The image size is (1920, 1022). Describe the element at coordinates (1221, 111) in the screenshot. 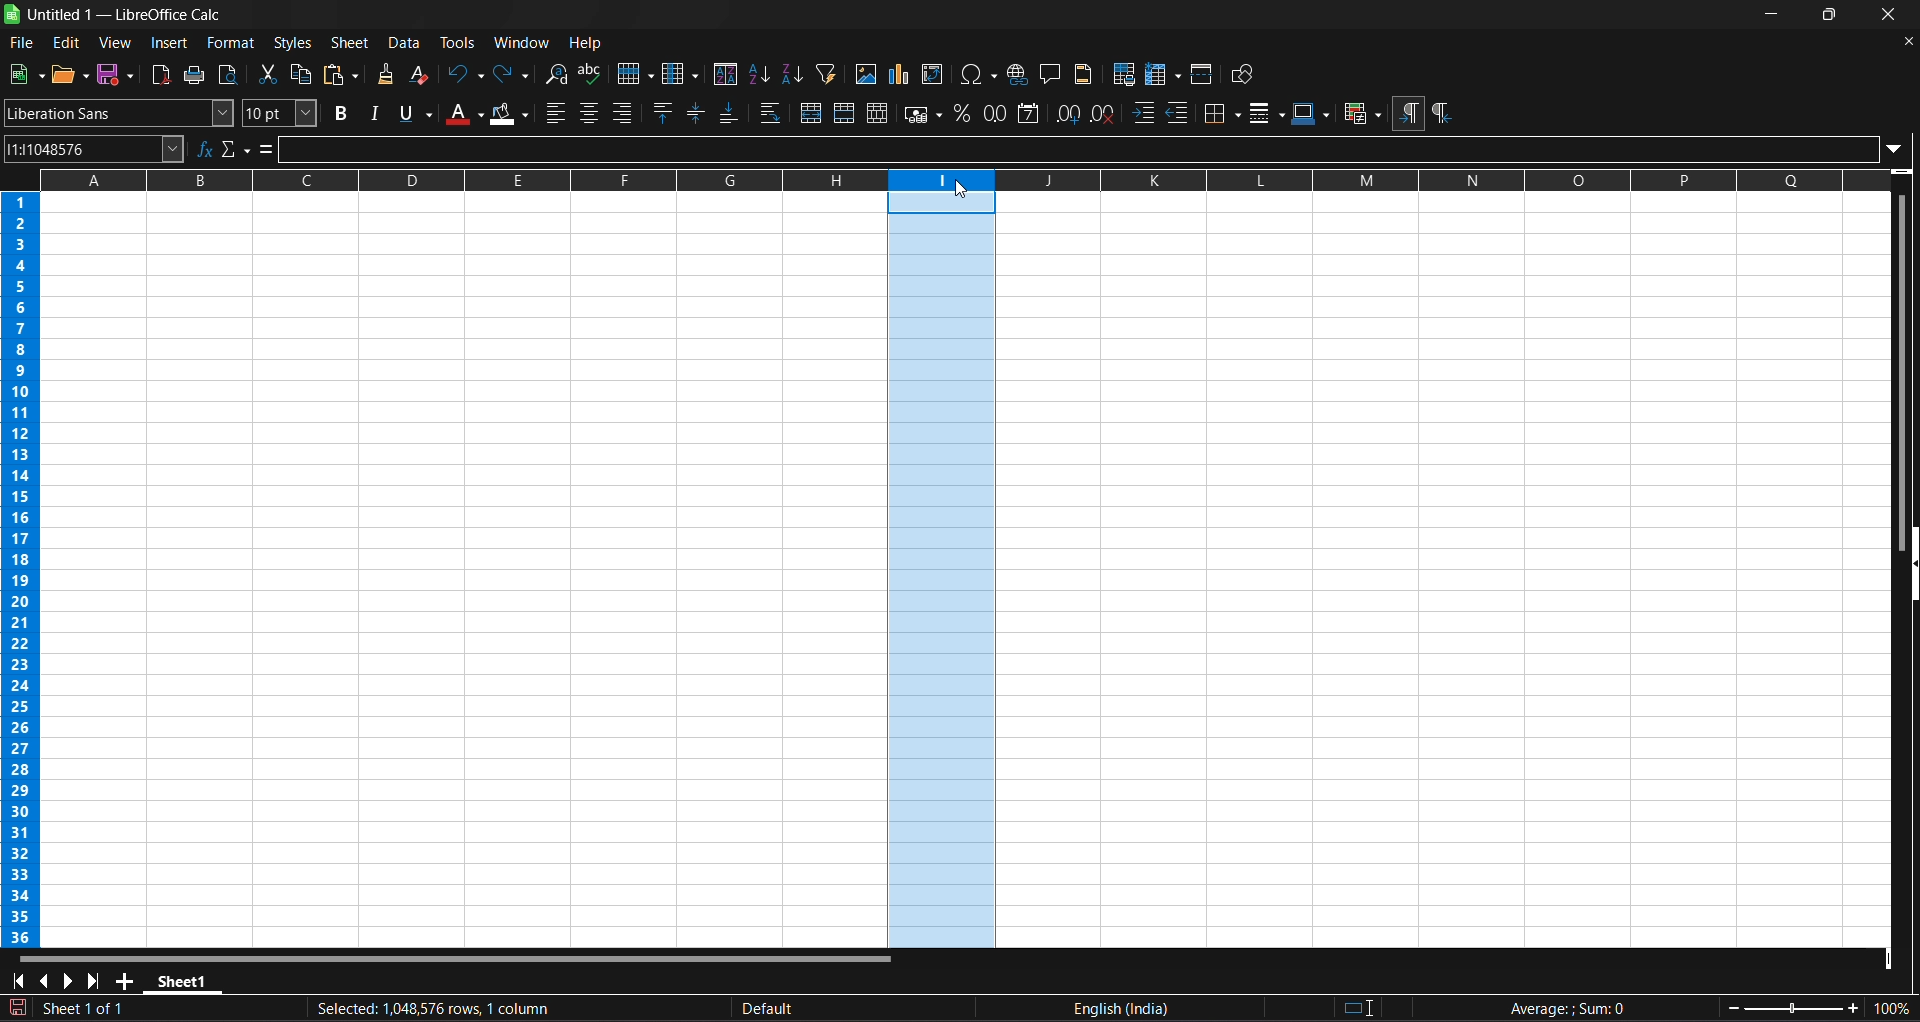

I see `borders` at that location.